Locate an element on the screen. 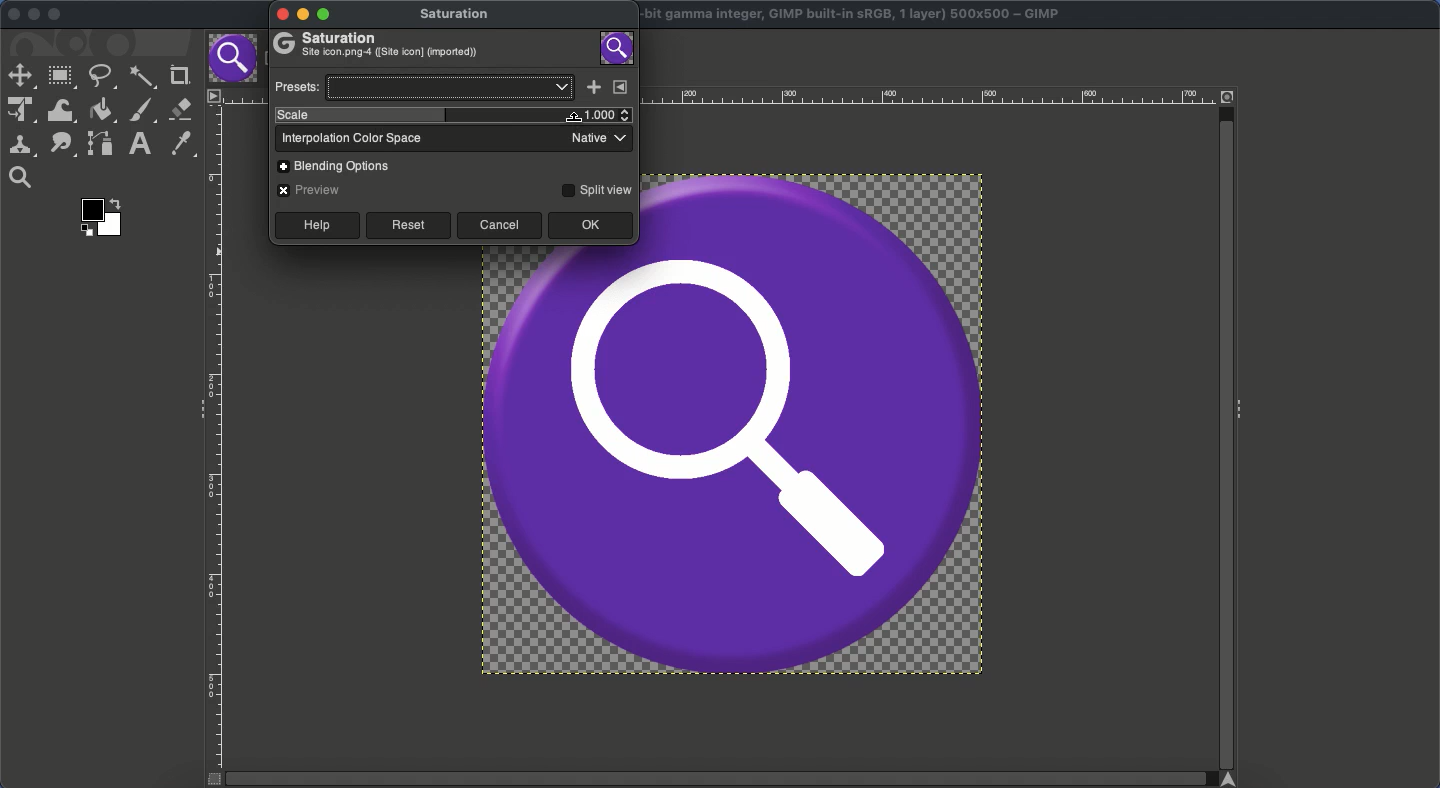 Image resolution: width=1440 pixels, height=788 pixels. Unified transformation is located at coordinates (17, 111).